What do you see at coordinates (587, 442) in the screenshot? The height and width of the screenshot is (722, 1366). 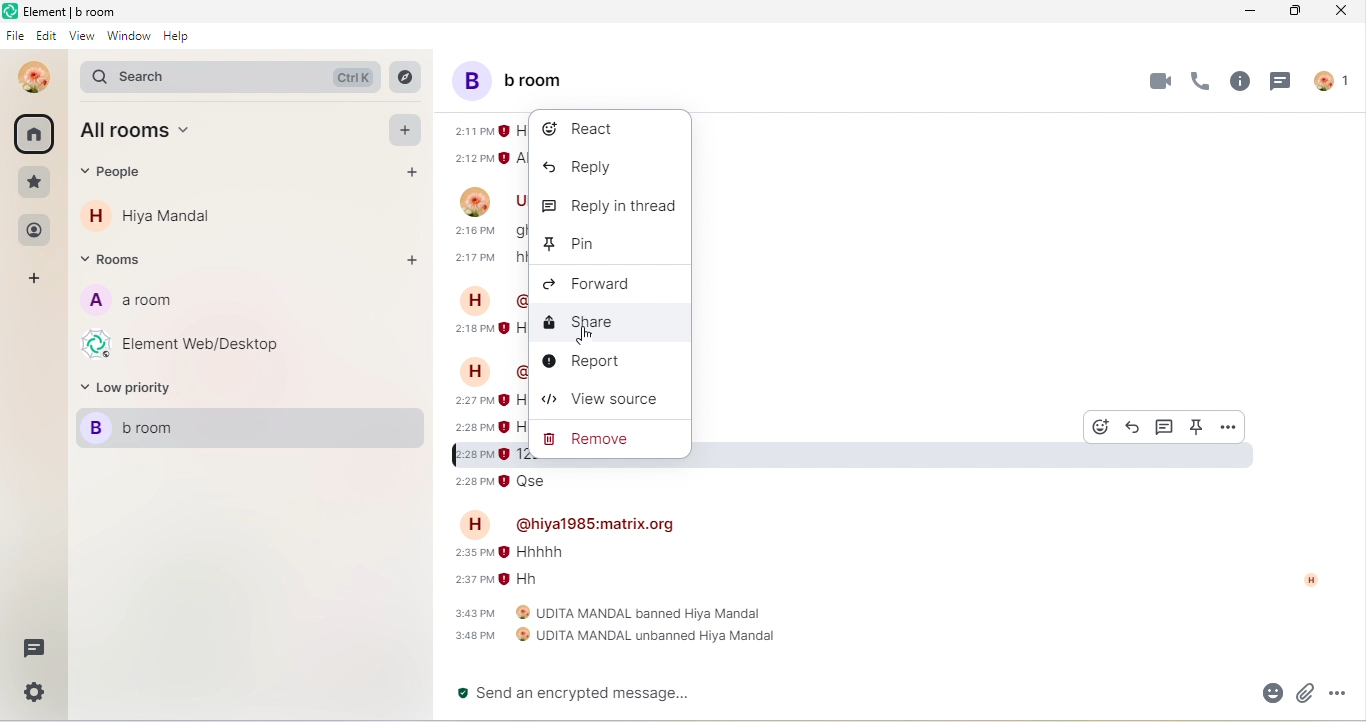 I see `remove` at bounding box center [587, 442].